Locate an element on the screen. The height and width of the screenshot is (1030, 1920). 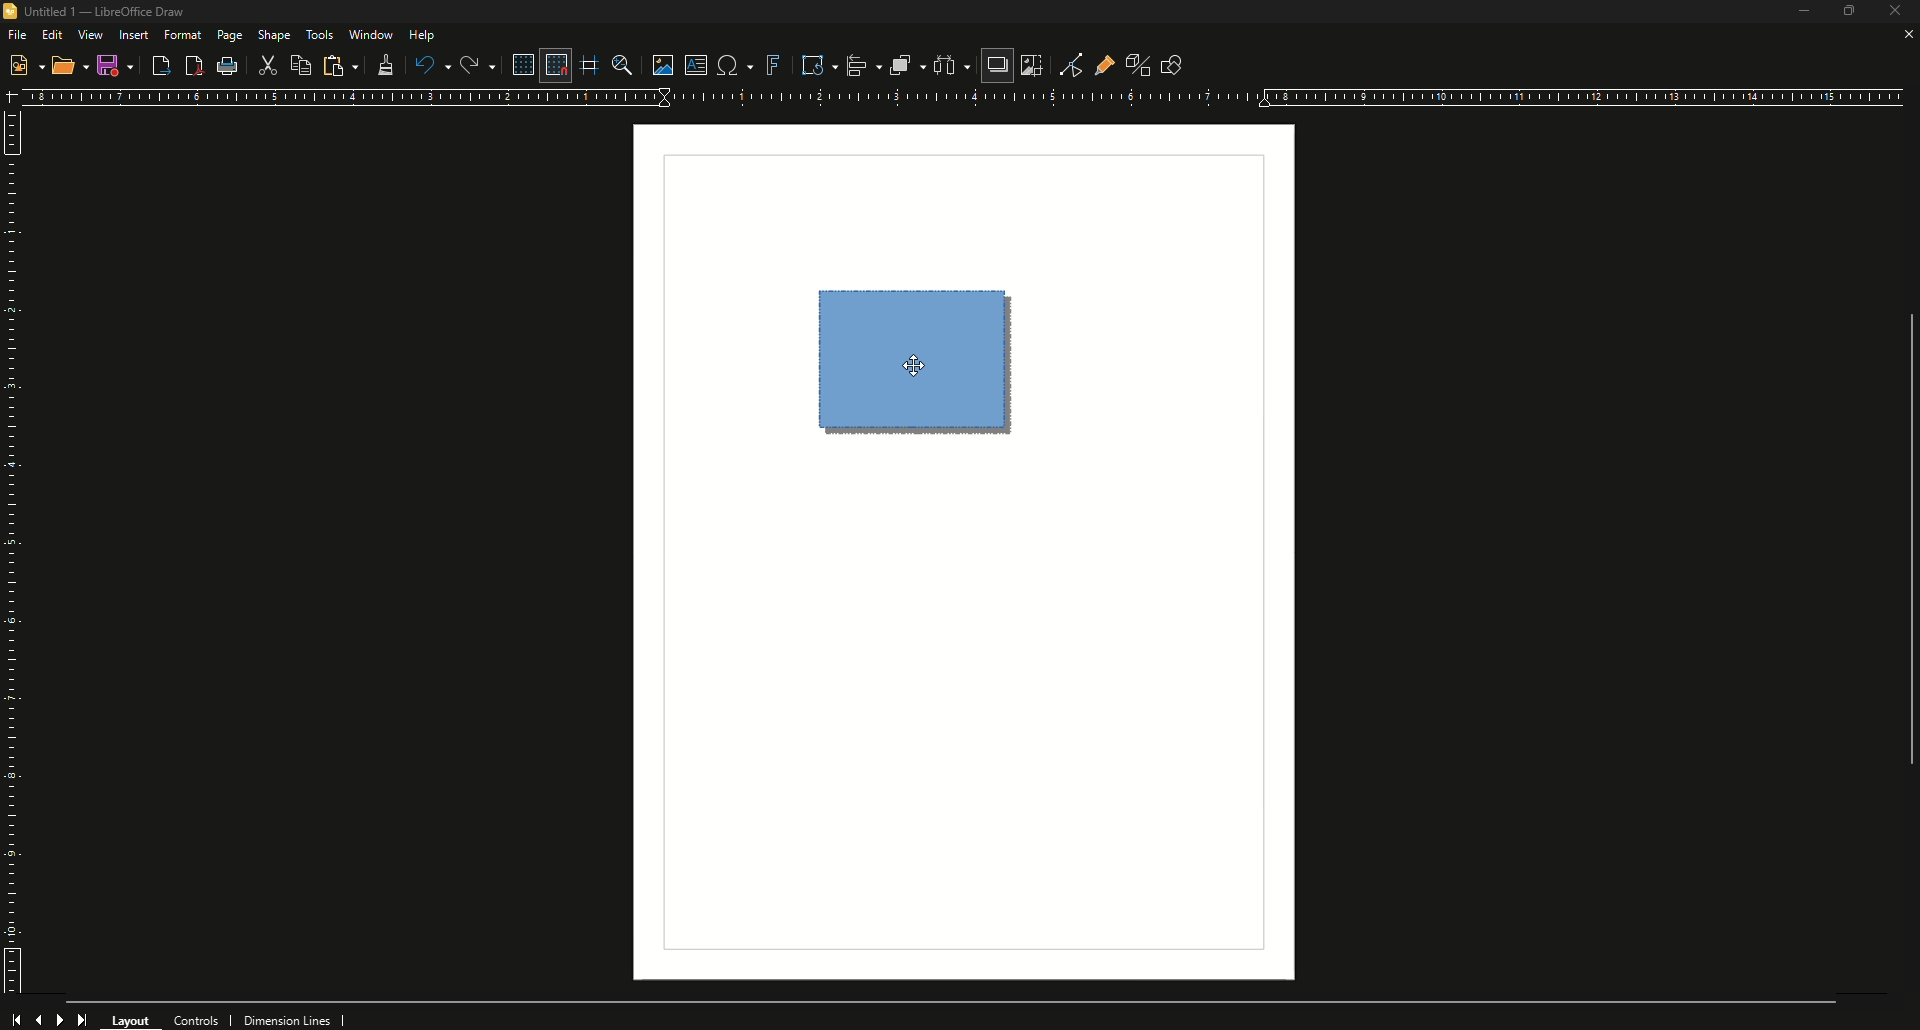
Print is located at coordinates (229, 68).